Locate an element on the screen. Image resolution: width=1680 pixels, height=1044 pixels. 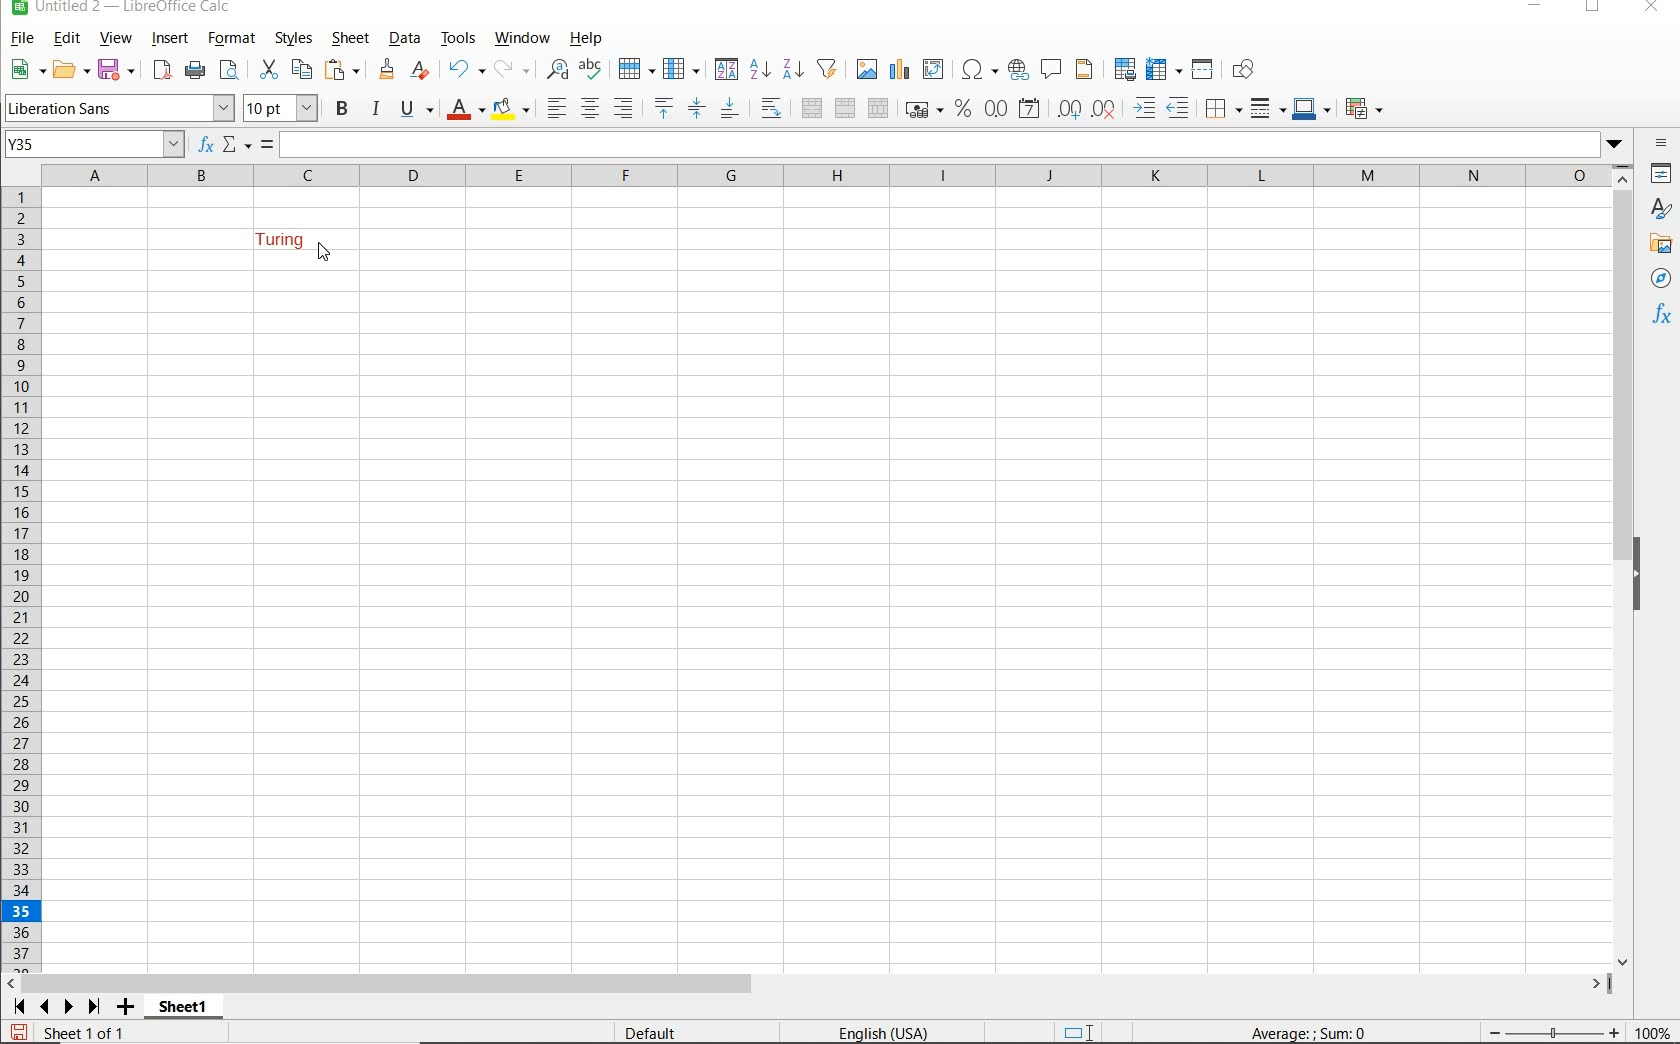
SORT DESCENDING is located at coordinates (793, 72).